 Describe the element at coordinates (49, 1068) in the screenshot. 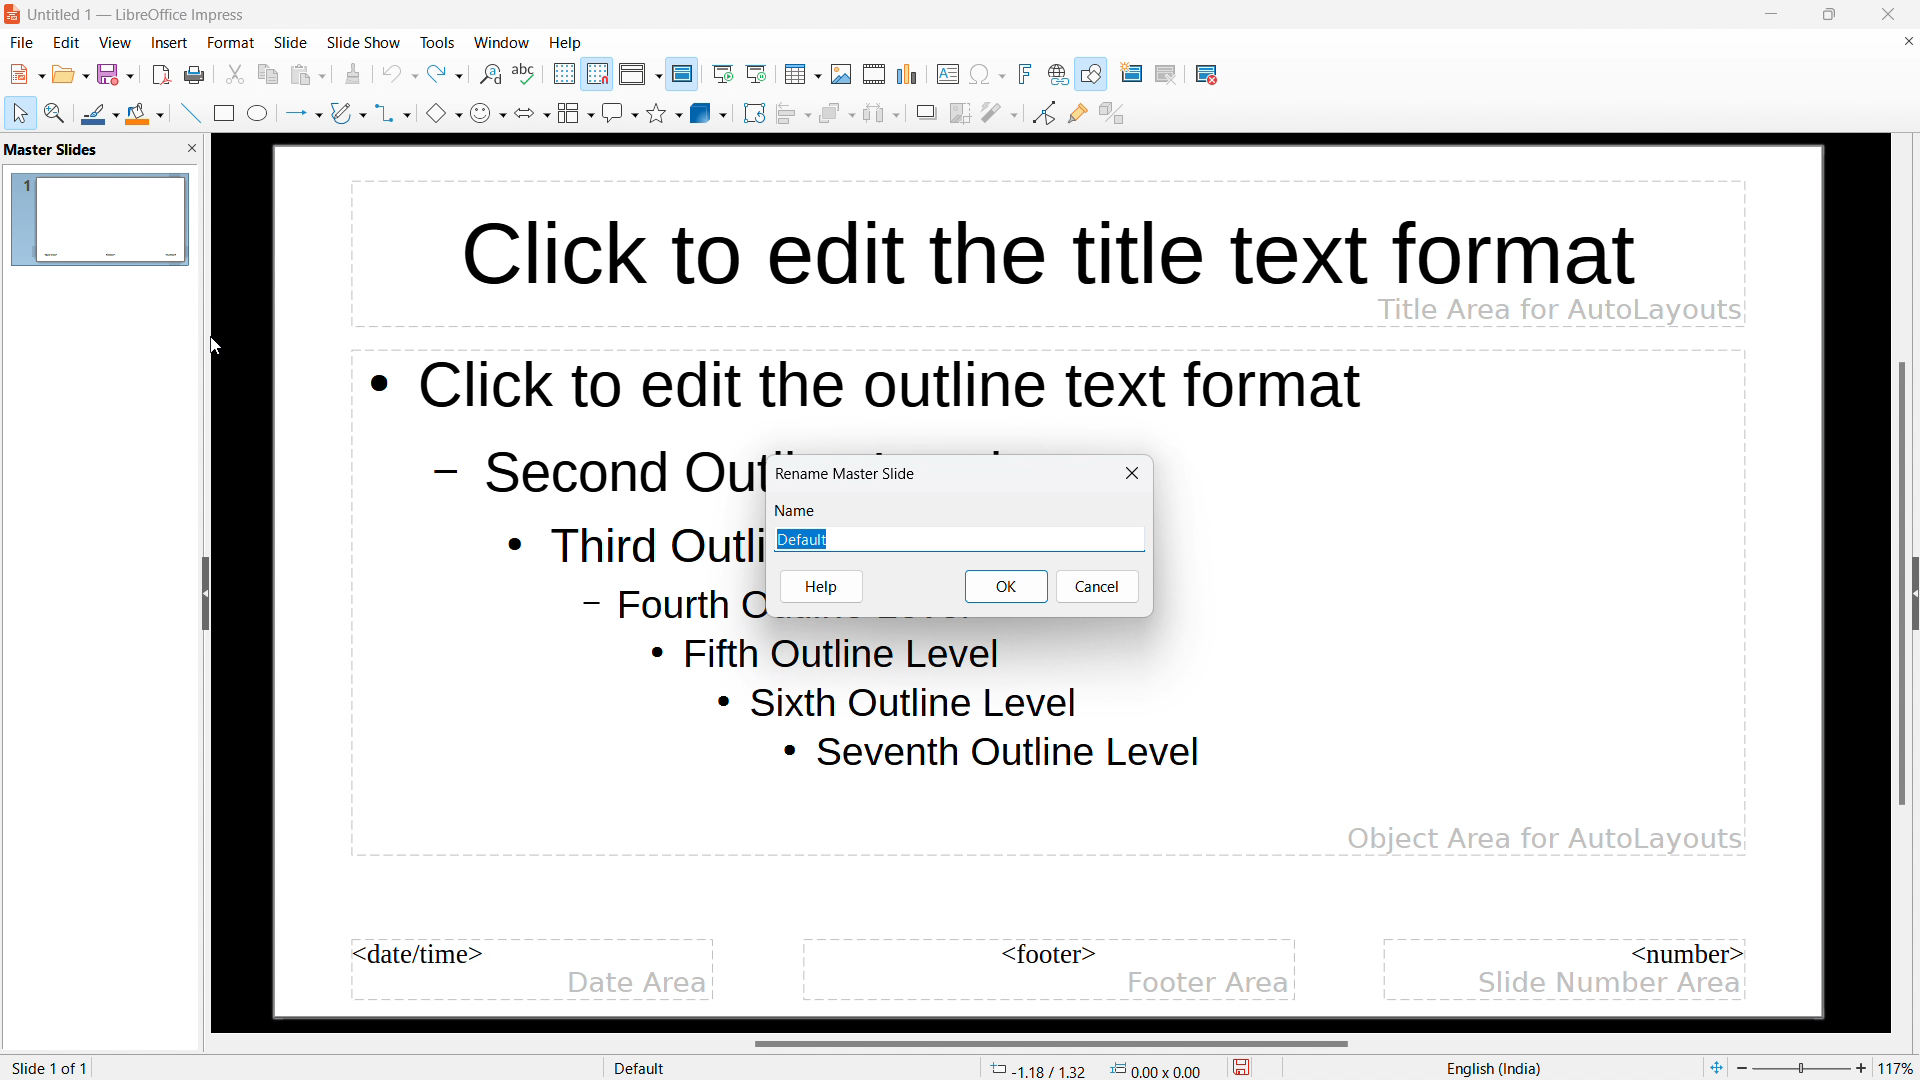

I see `slide 1 of 1` at that location.